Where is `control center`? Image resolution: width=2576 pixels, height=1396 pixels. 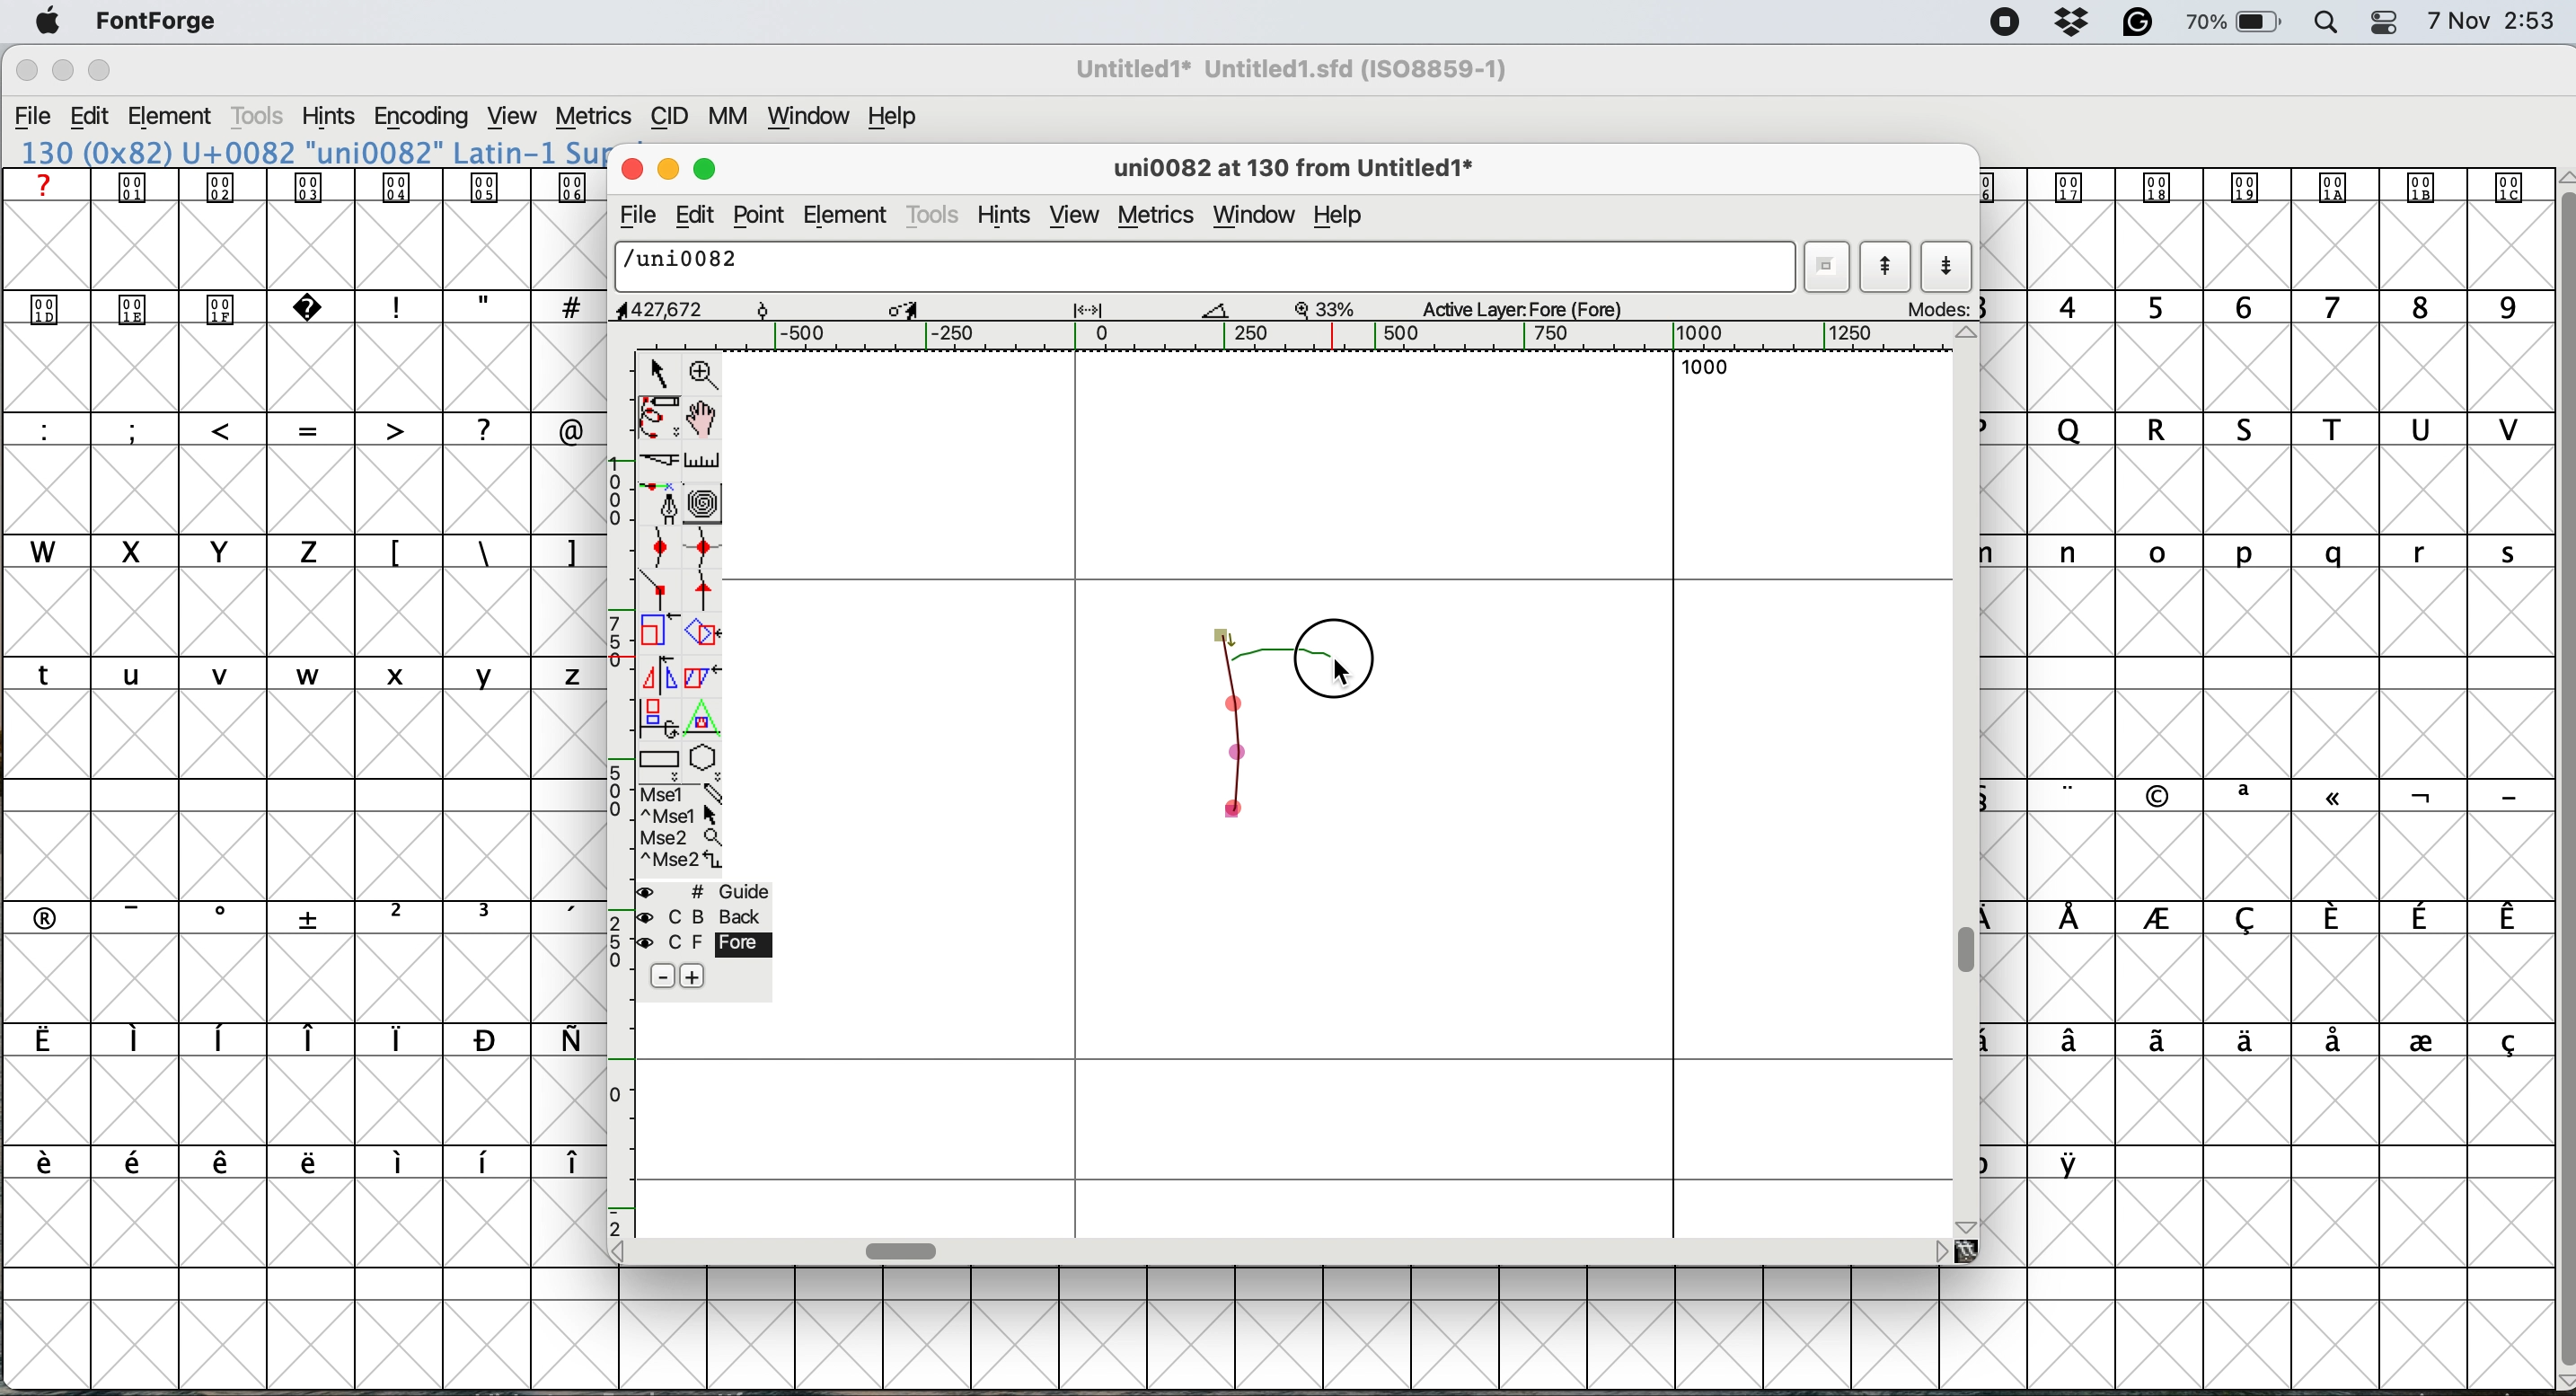 control center is located at coordinates (2391, 21).